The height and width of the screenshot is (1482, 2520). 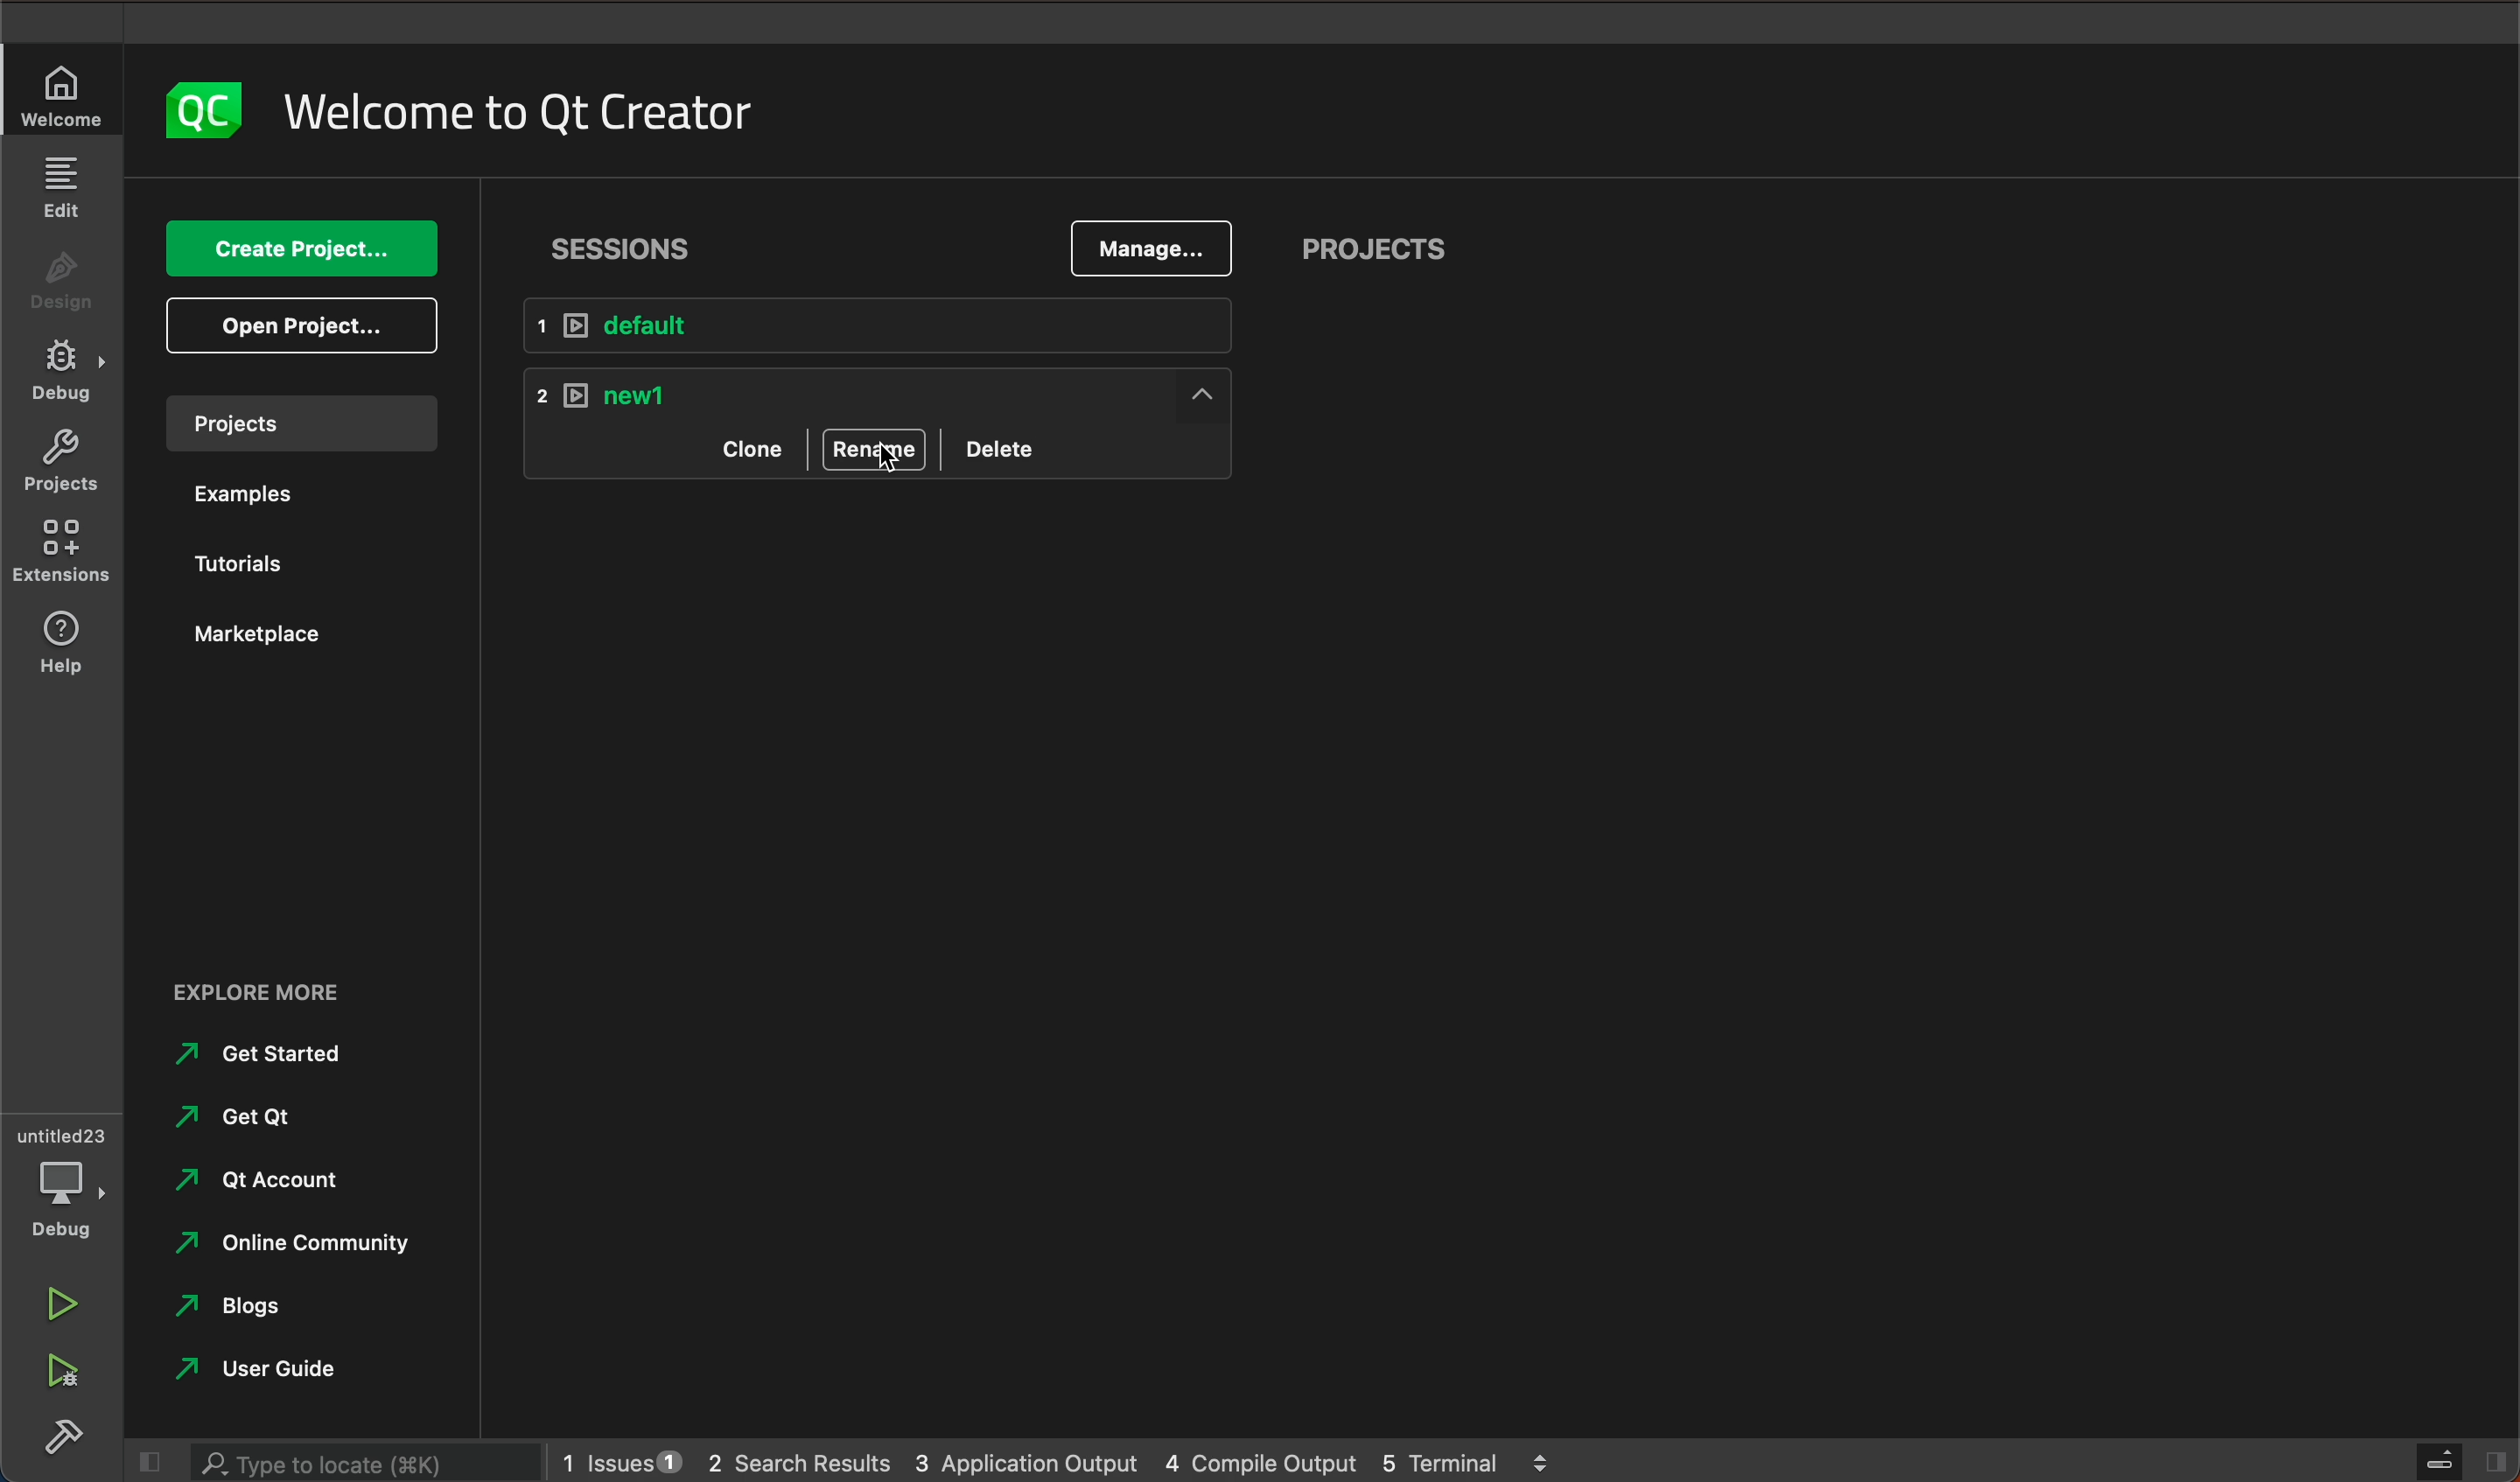 What do you see at coordinates (191, 111) in the screenshot?
I see `logo` at bounding box center [191, 111].